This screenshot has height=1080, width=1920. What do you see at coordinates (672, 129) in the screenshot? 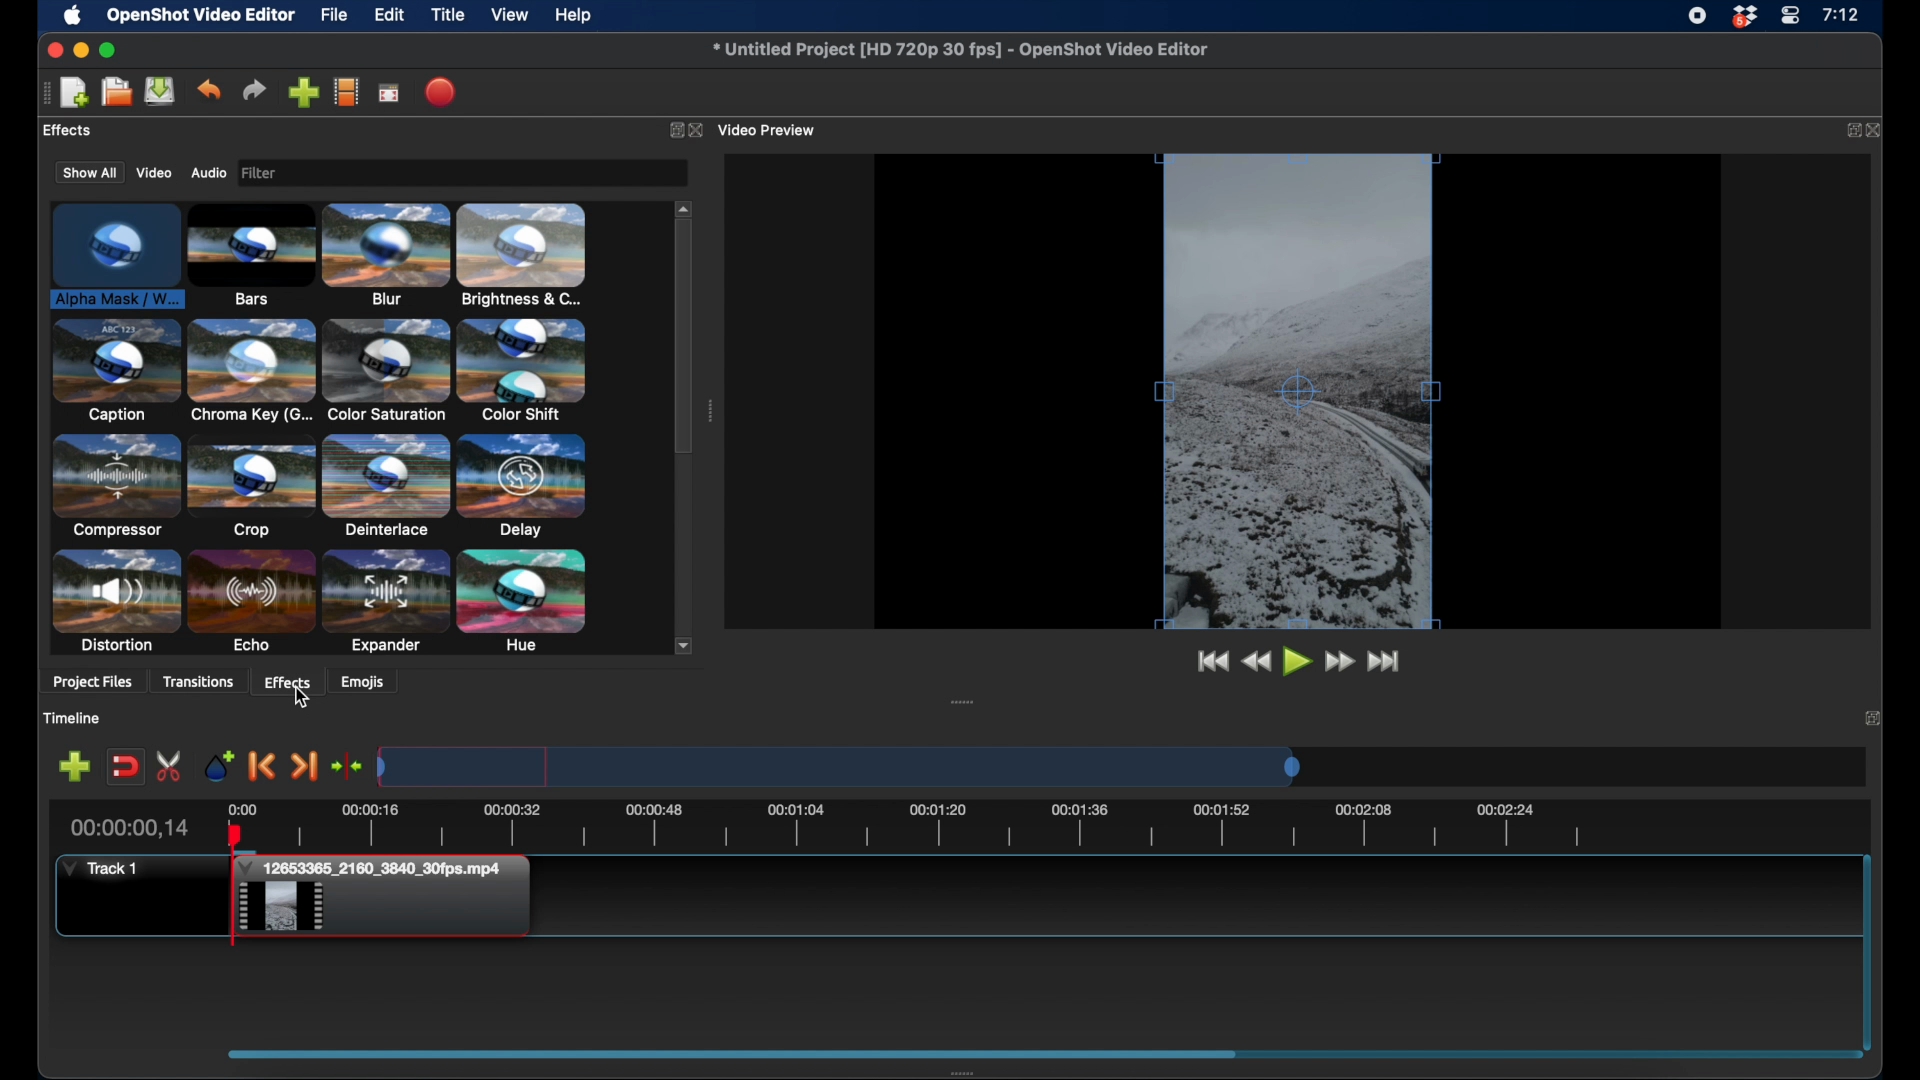
I see `expand` at bounding box center [672, 129].